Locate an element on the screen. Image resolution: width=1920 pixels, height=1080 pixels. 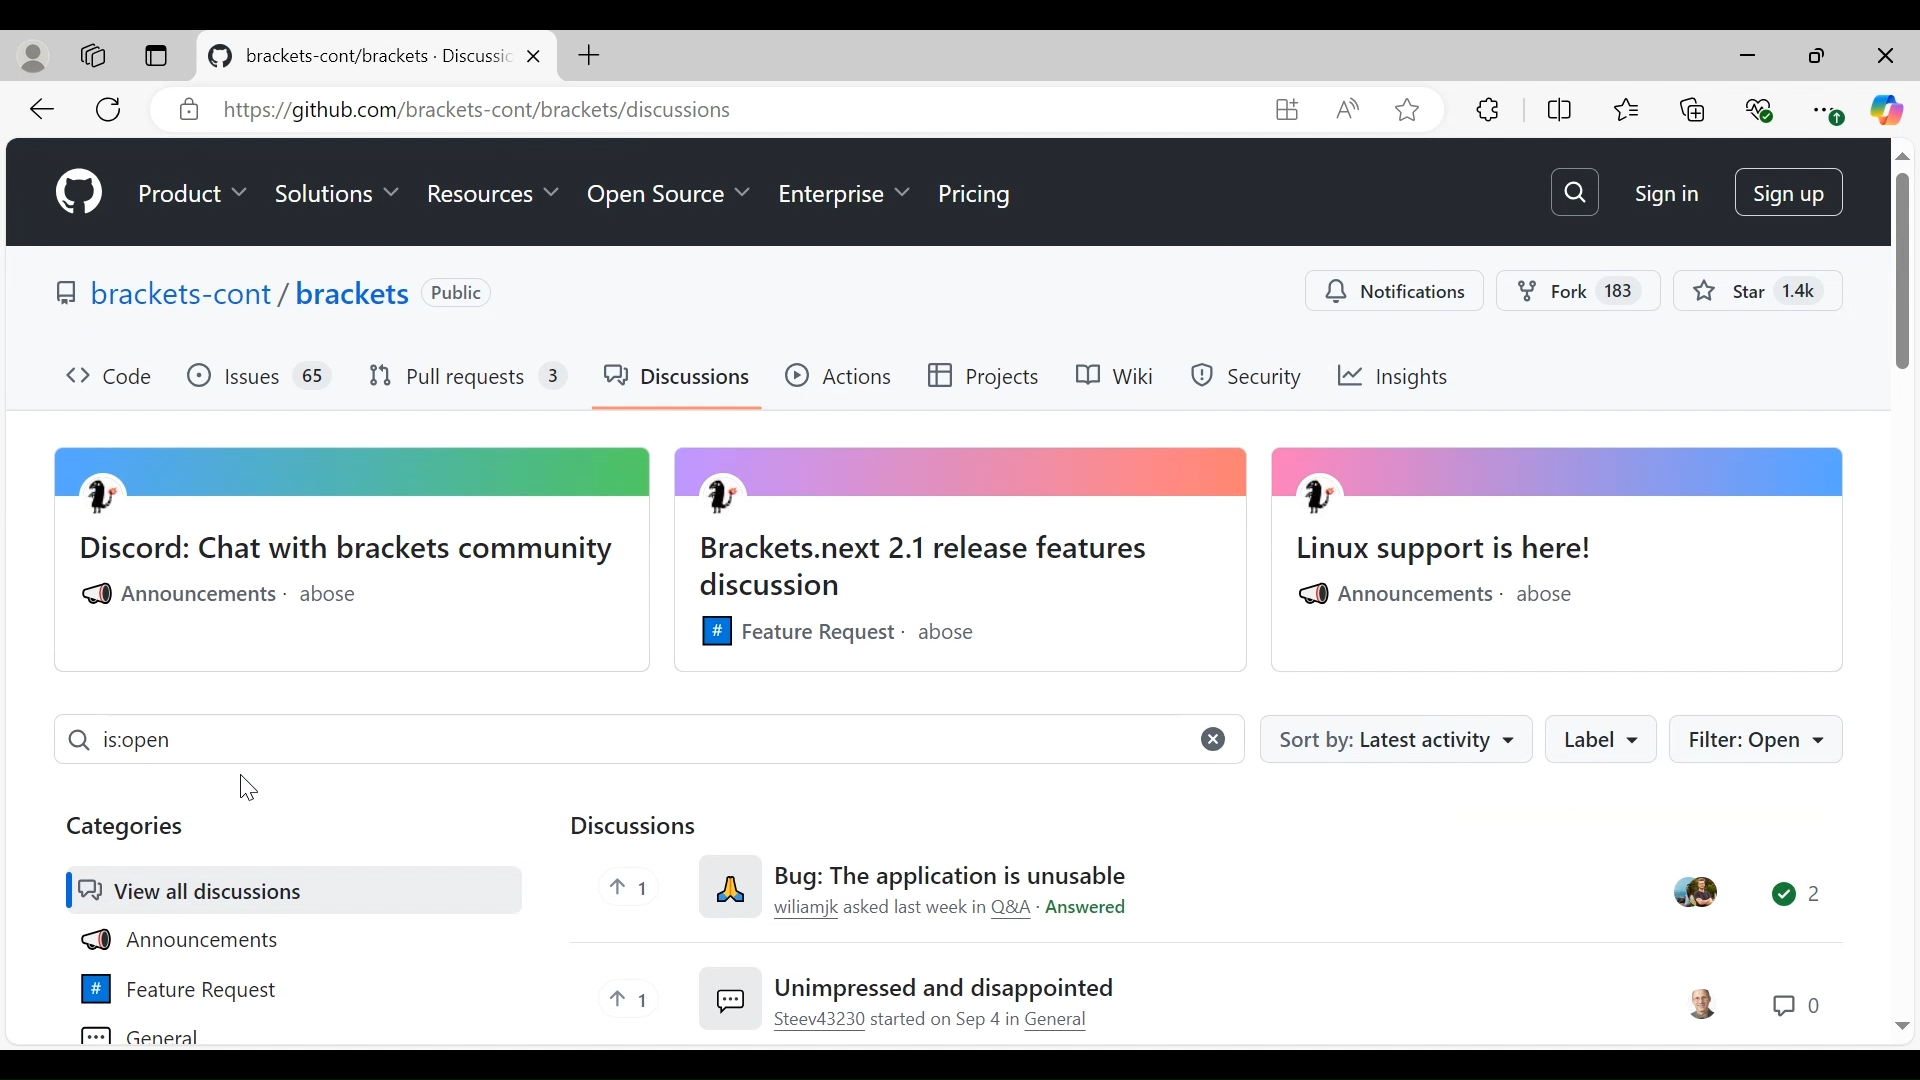
Reload is located at coordinates (110, 110).